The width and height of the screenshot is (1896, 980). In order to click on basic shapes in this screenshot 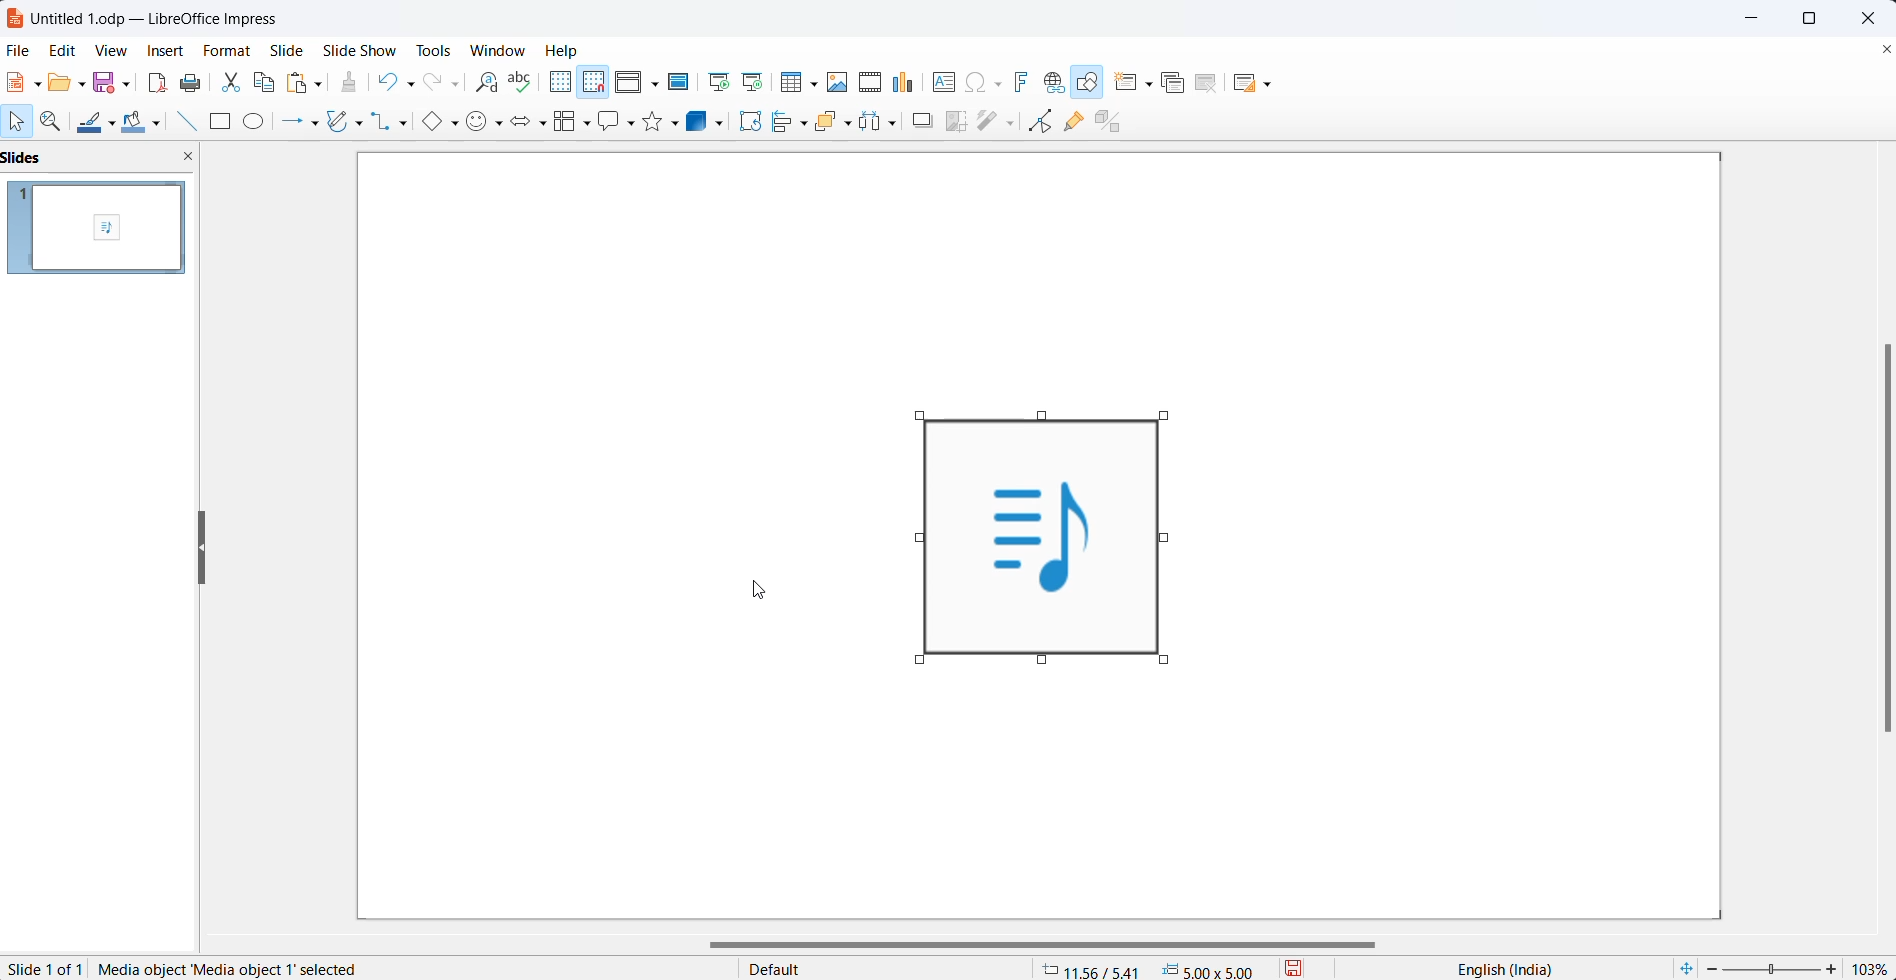, I will do `click(426, 122)`.